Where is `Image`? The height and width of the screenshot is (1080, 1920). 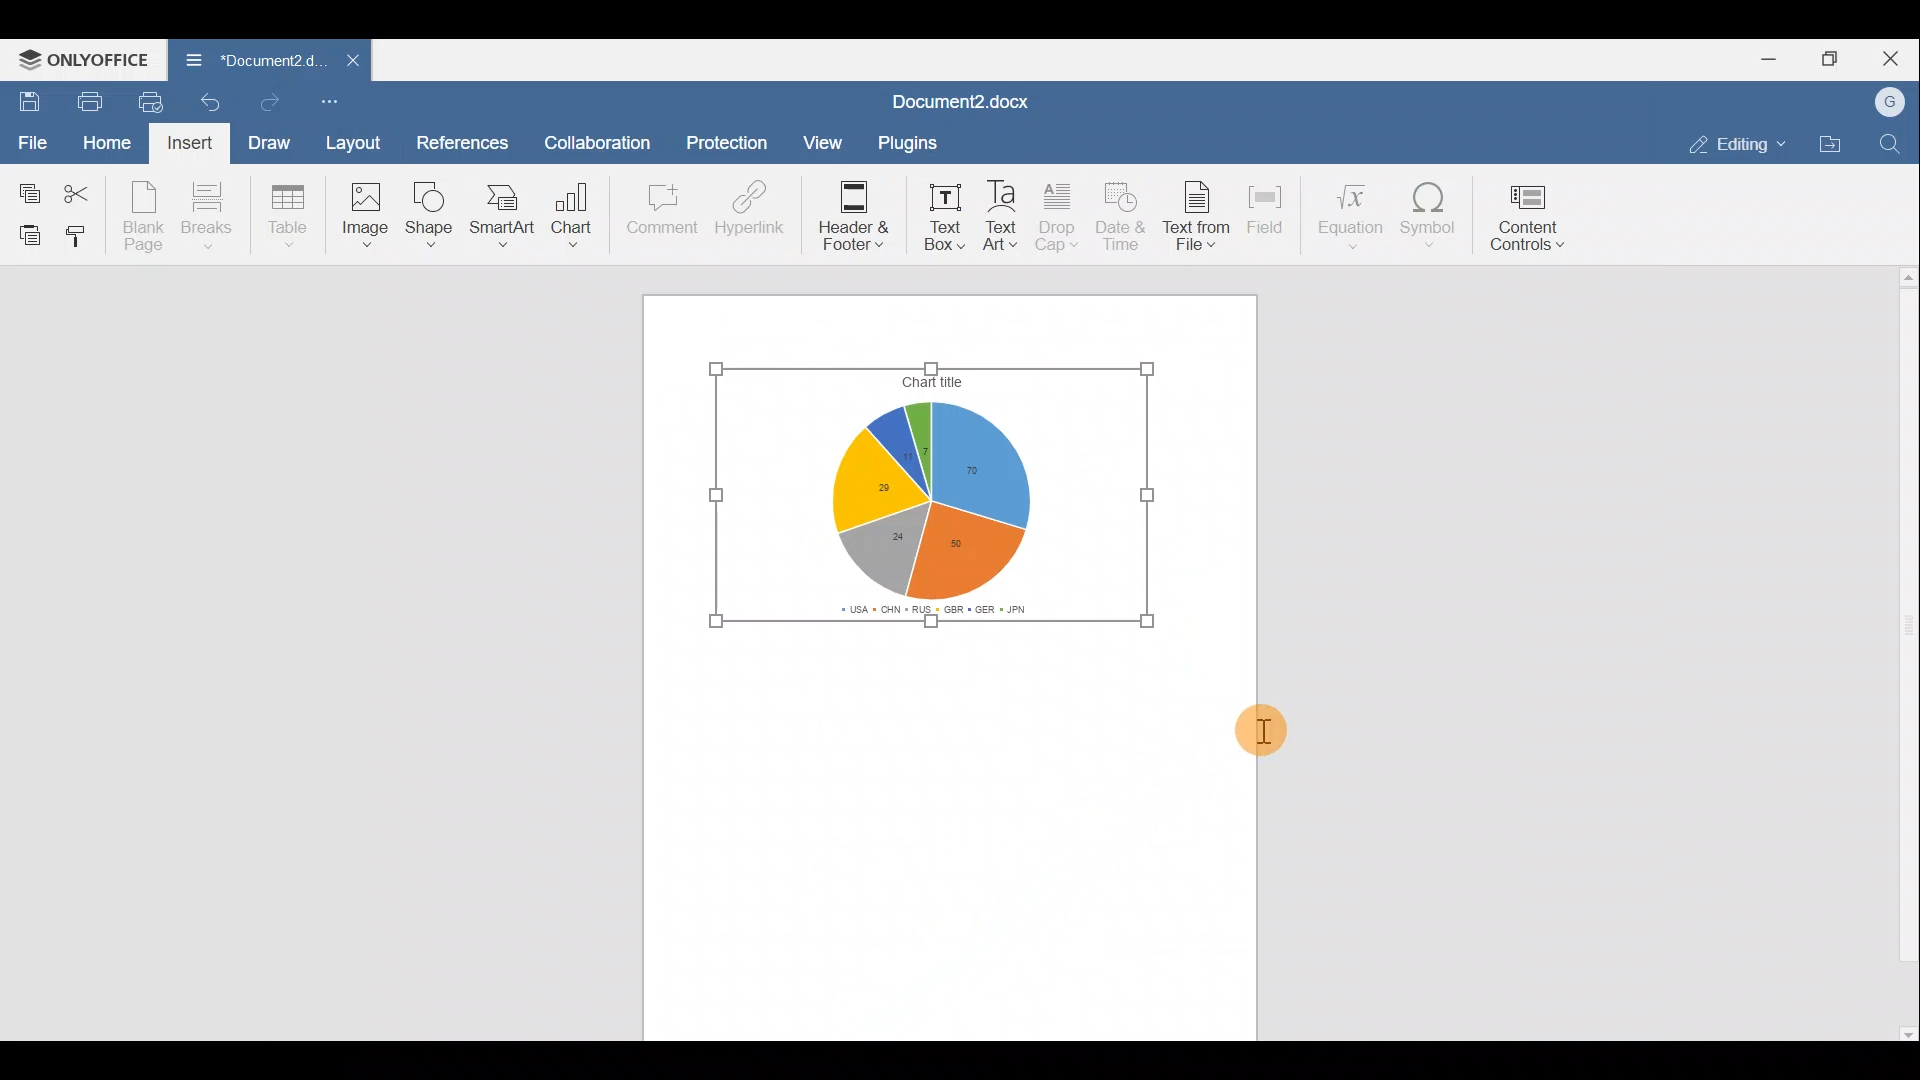 Image is located at coordinates (362, 215).